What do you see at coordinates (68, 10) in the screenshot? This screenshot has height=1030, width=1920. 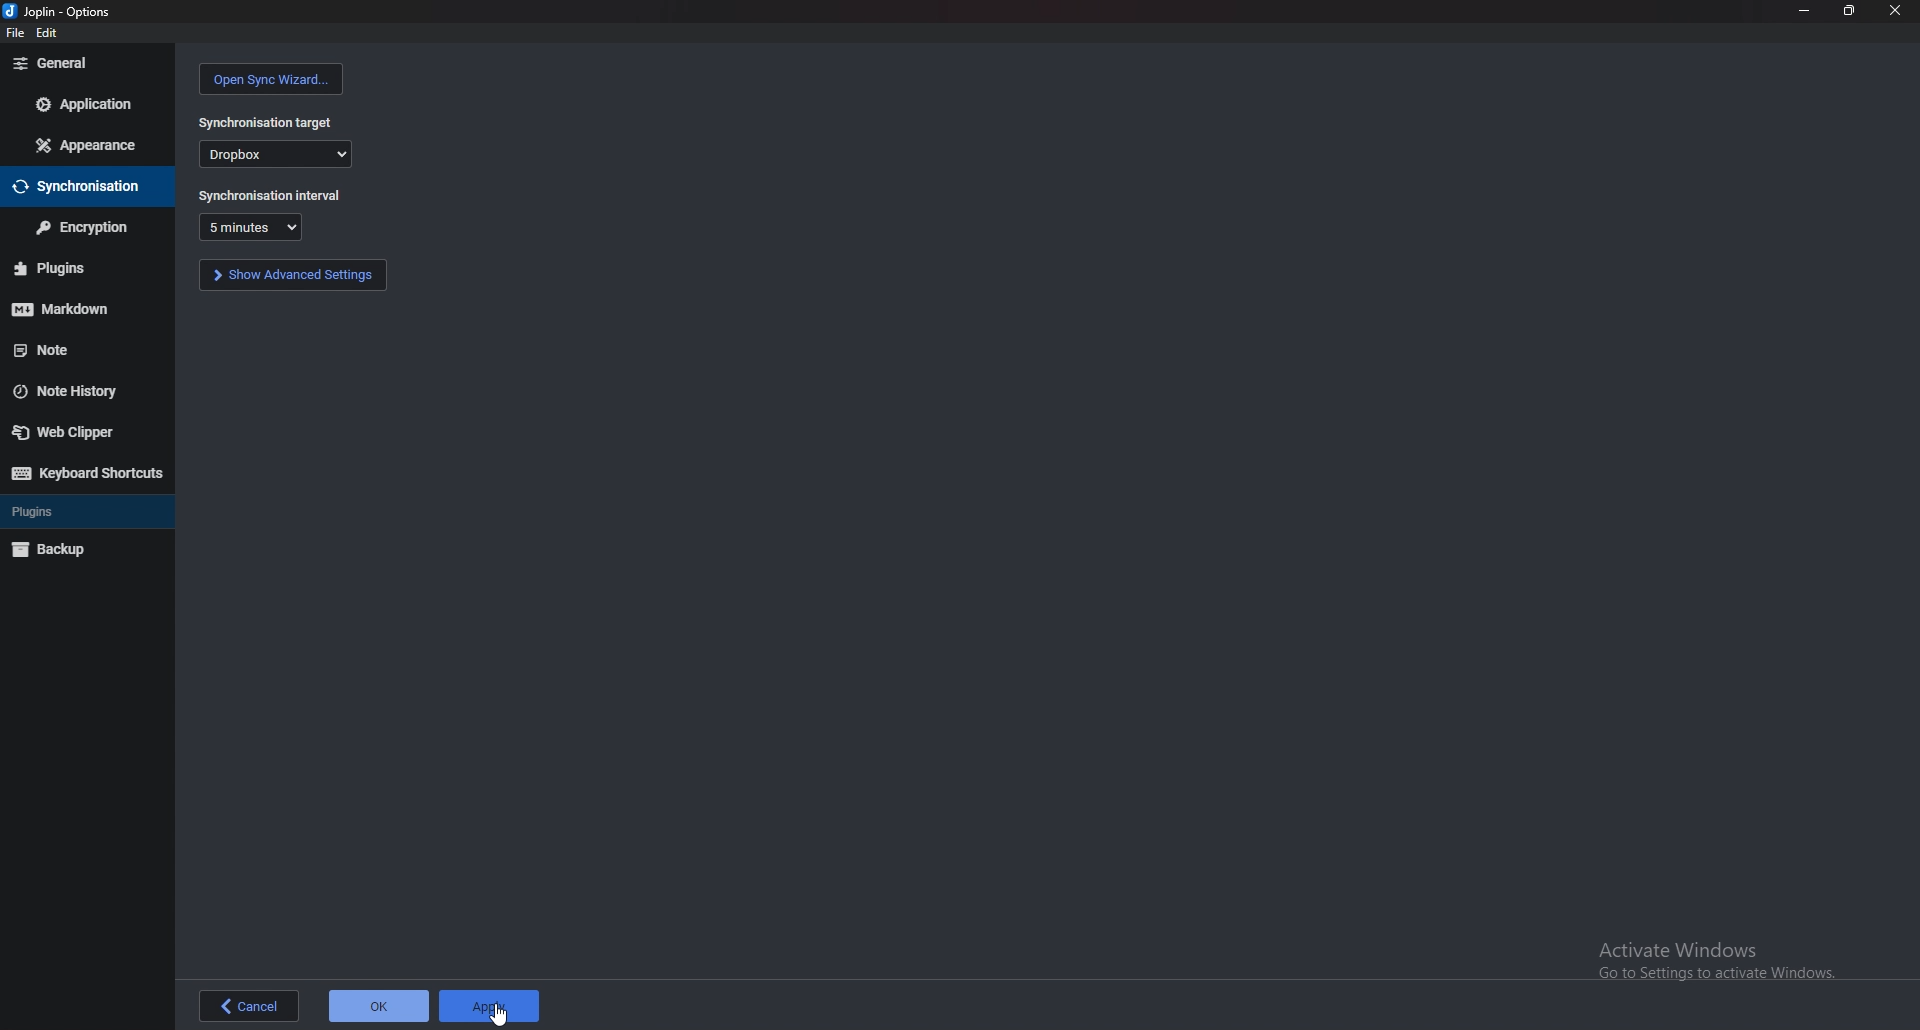 I see `options` at bounding box center [68, 10].